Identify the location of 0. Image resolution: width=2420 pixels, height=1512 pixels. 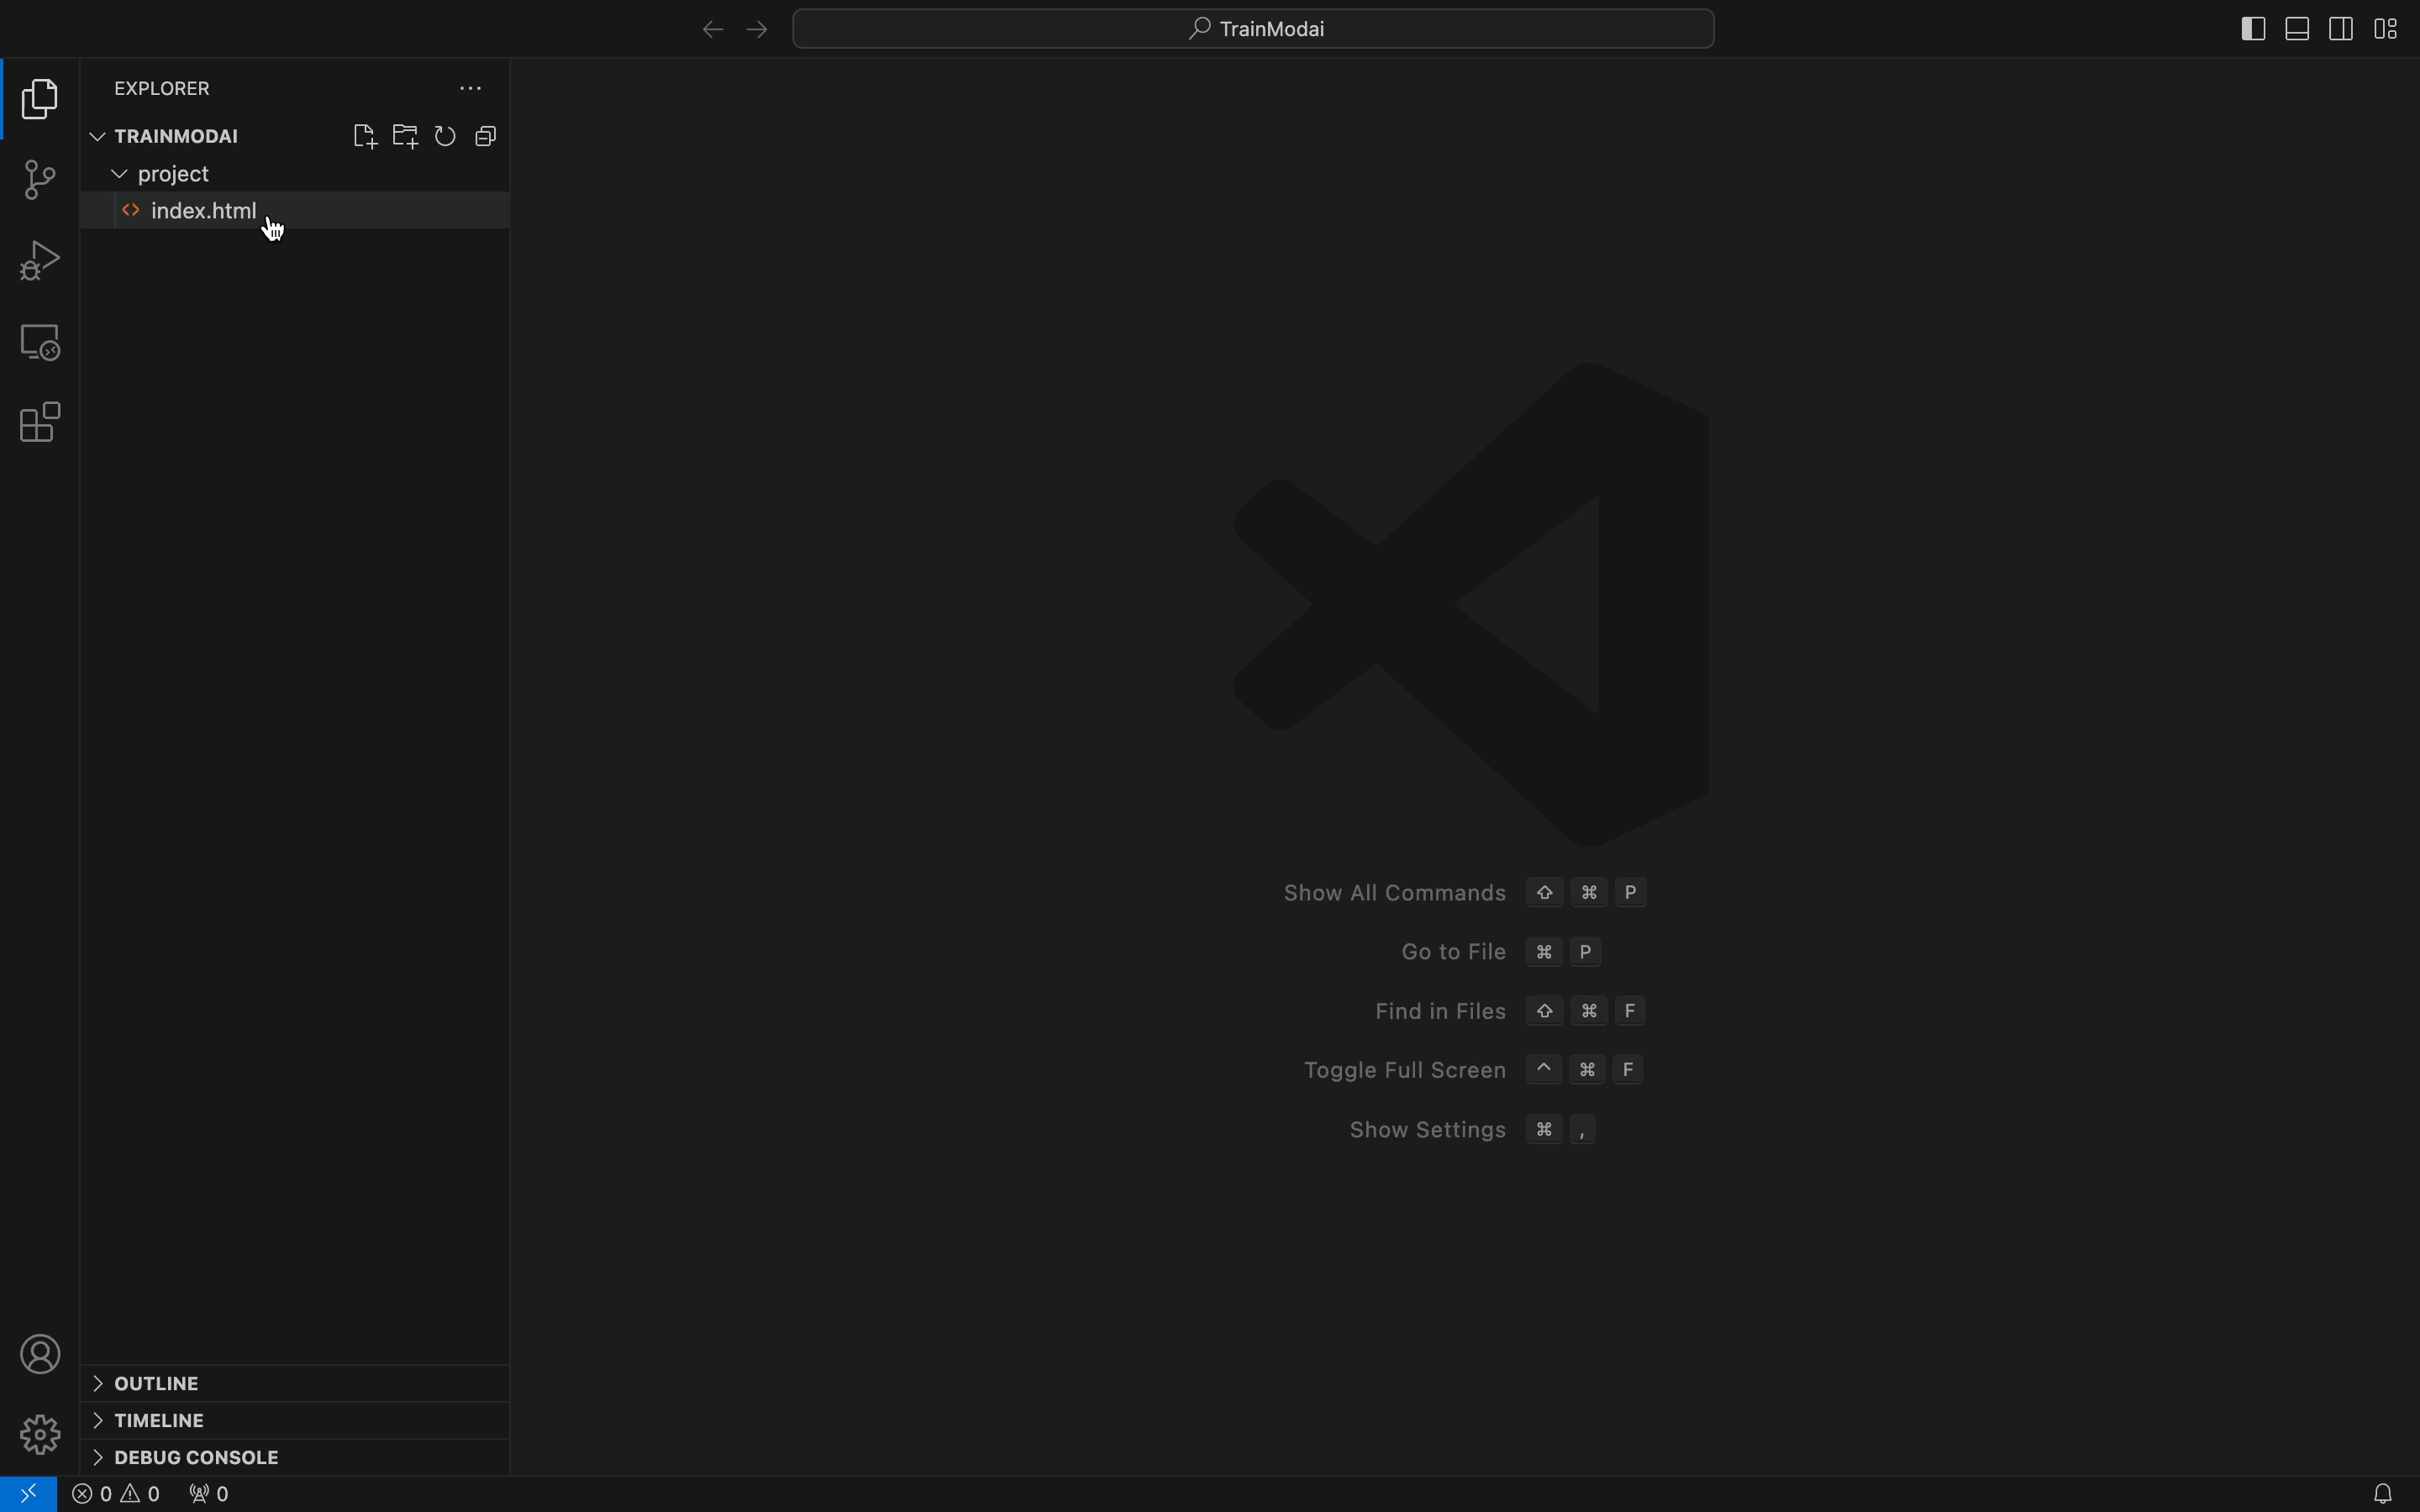
(209, 1497).